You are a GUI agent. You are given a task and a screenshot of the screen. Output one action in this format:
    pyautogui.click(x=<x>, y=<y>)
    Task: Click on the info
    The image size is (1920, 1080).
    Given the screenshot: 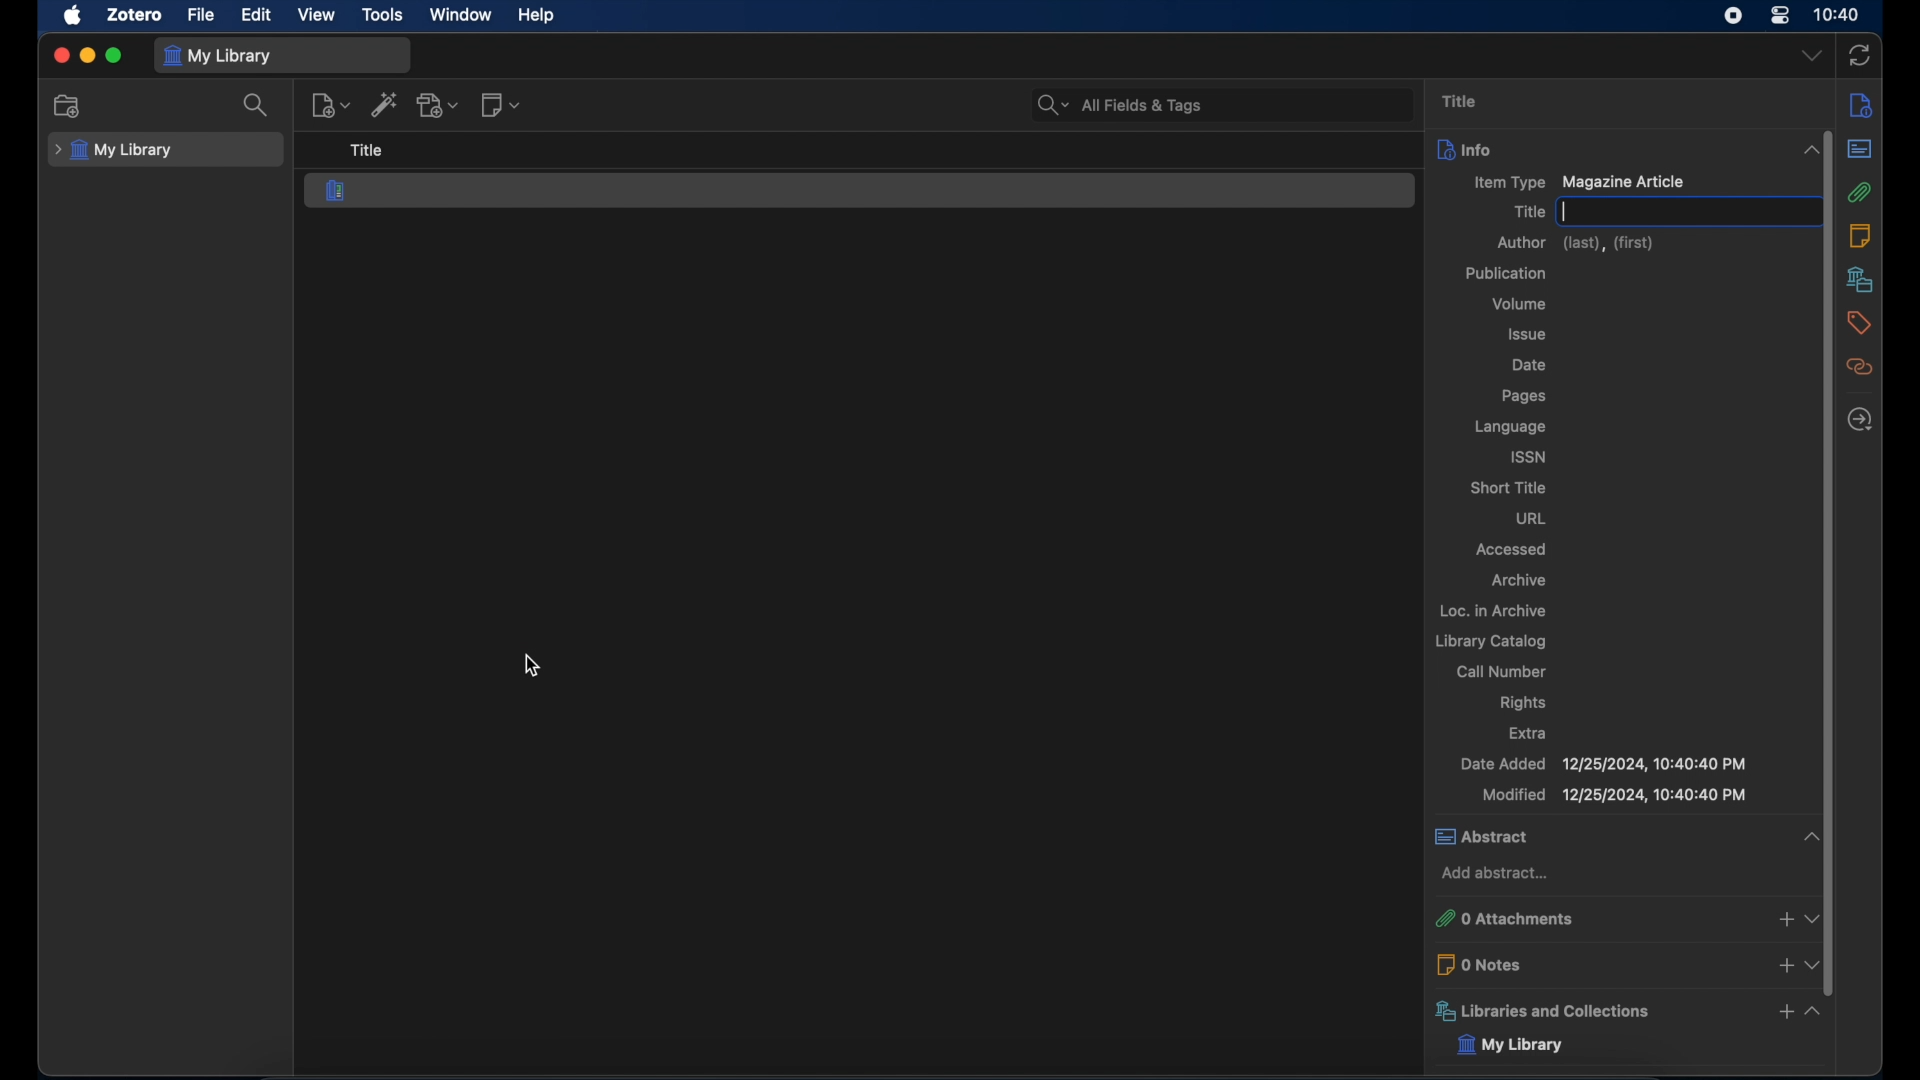 What is the action you would take?
    pyautogui.click(x=1622, y=149)
    